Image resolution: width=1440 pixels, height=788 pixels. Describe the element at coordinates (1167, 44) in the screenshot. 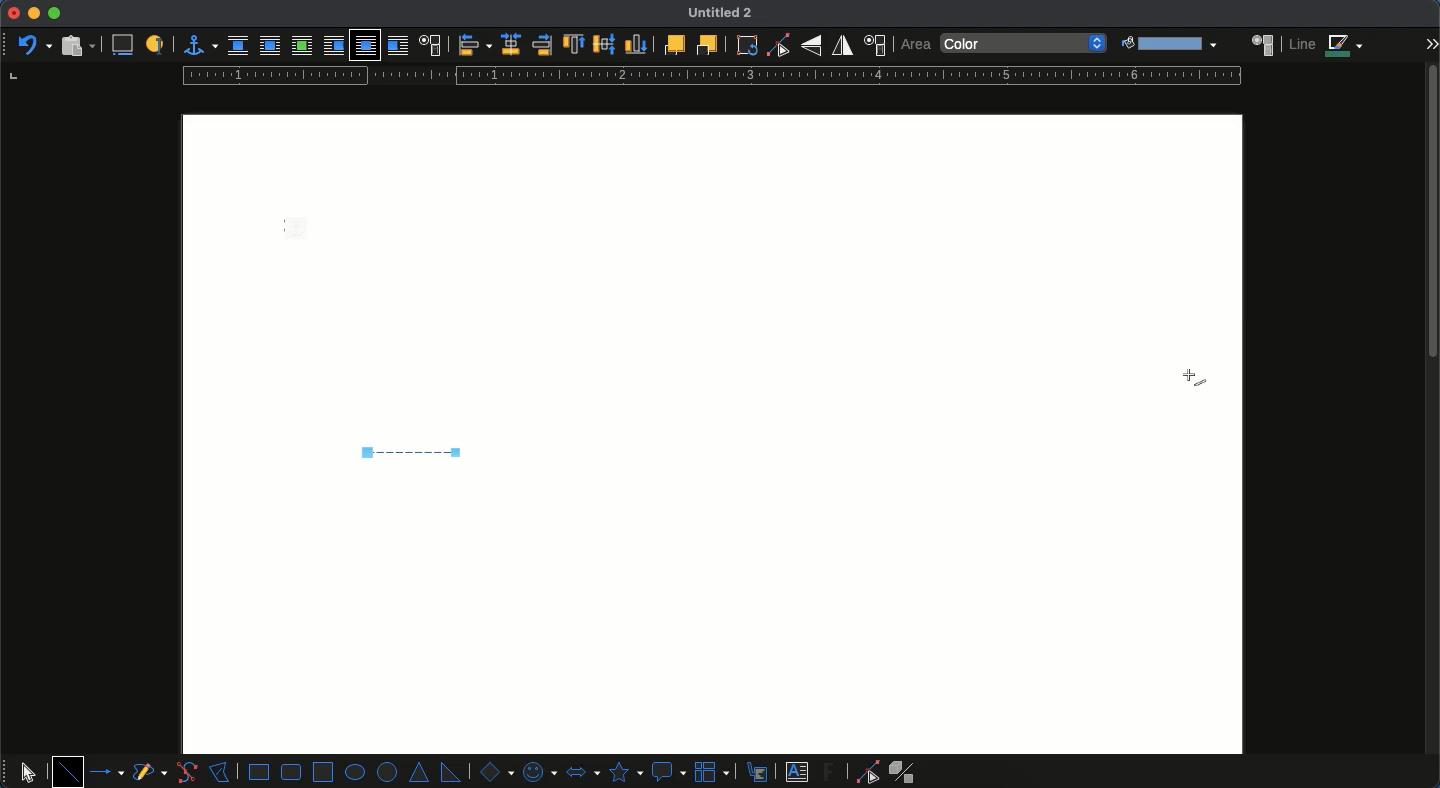

I see `fill color` at that location.